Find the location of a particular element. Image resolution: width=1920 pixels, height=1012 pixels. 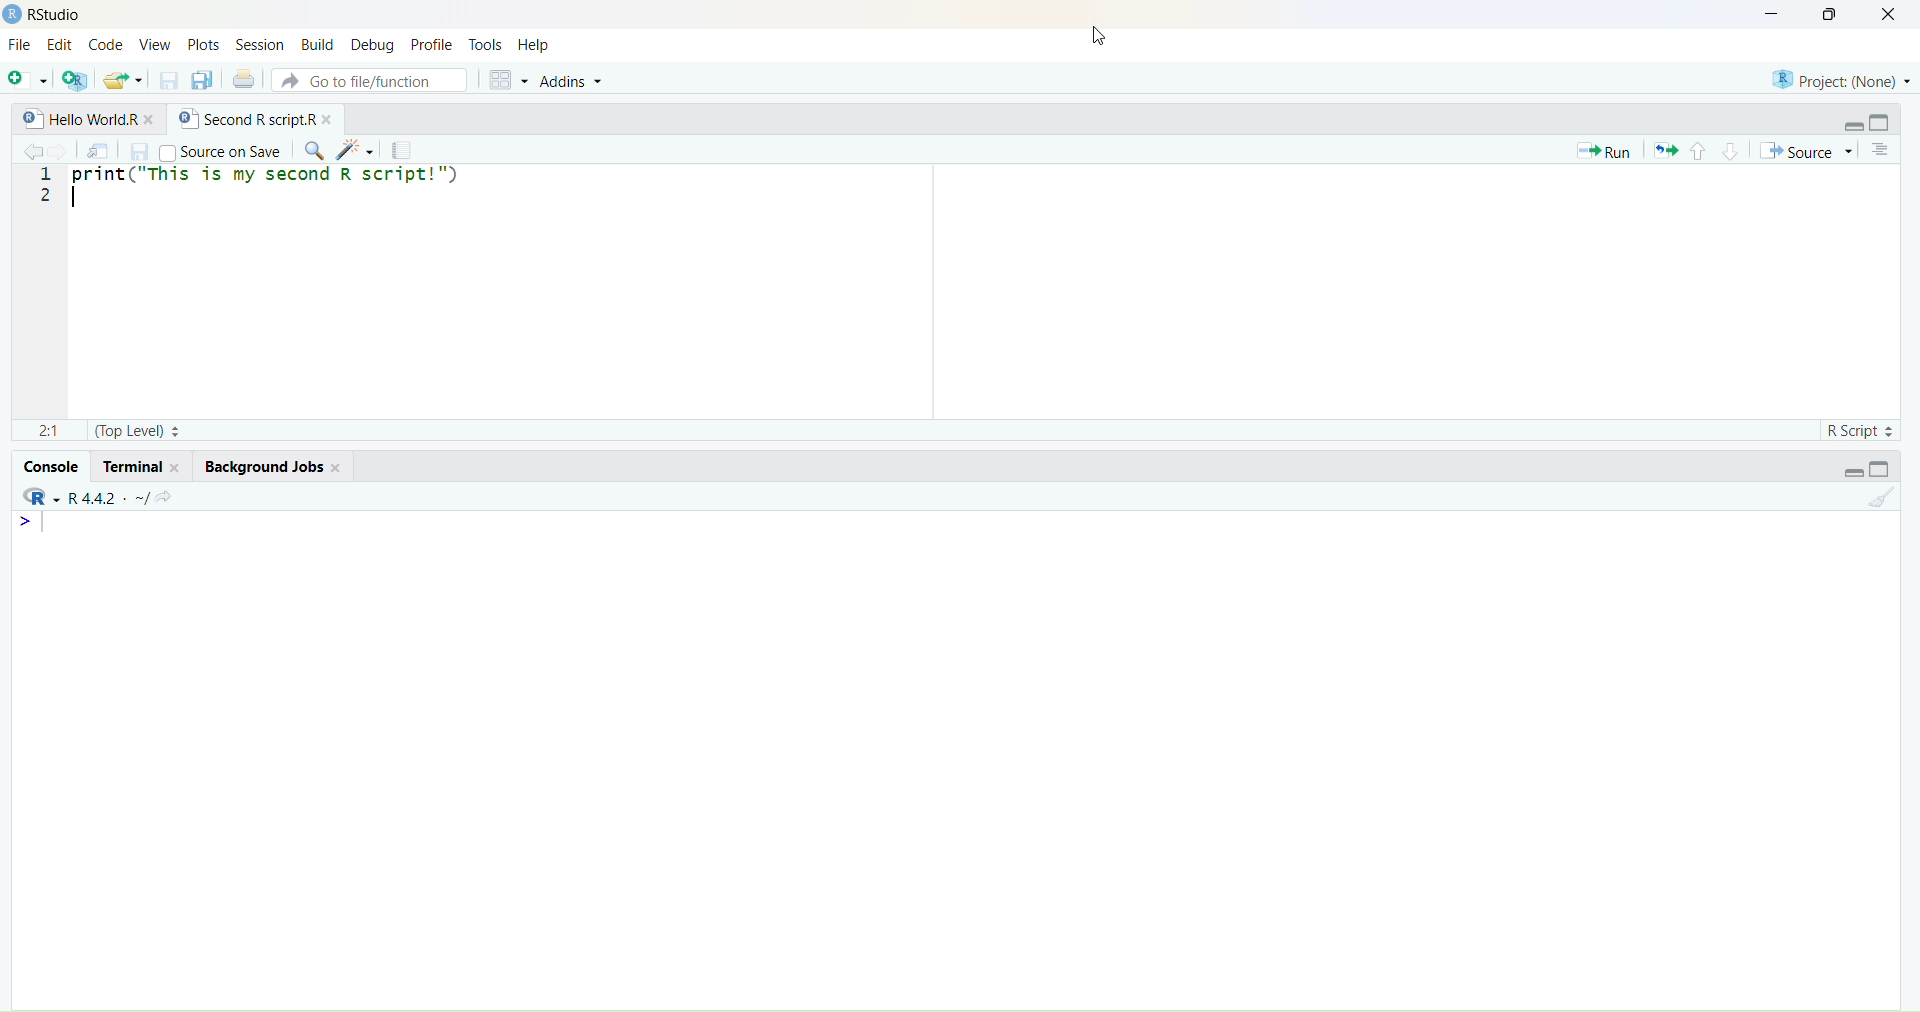

Source on Save is located at coordinates (221, 151).